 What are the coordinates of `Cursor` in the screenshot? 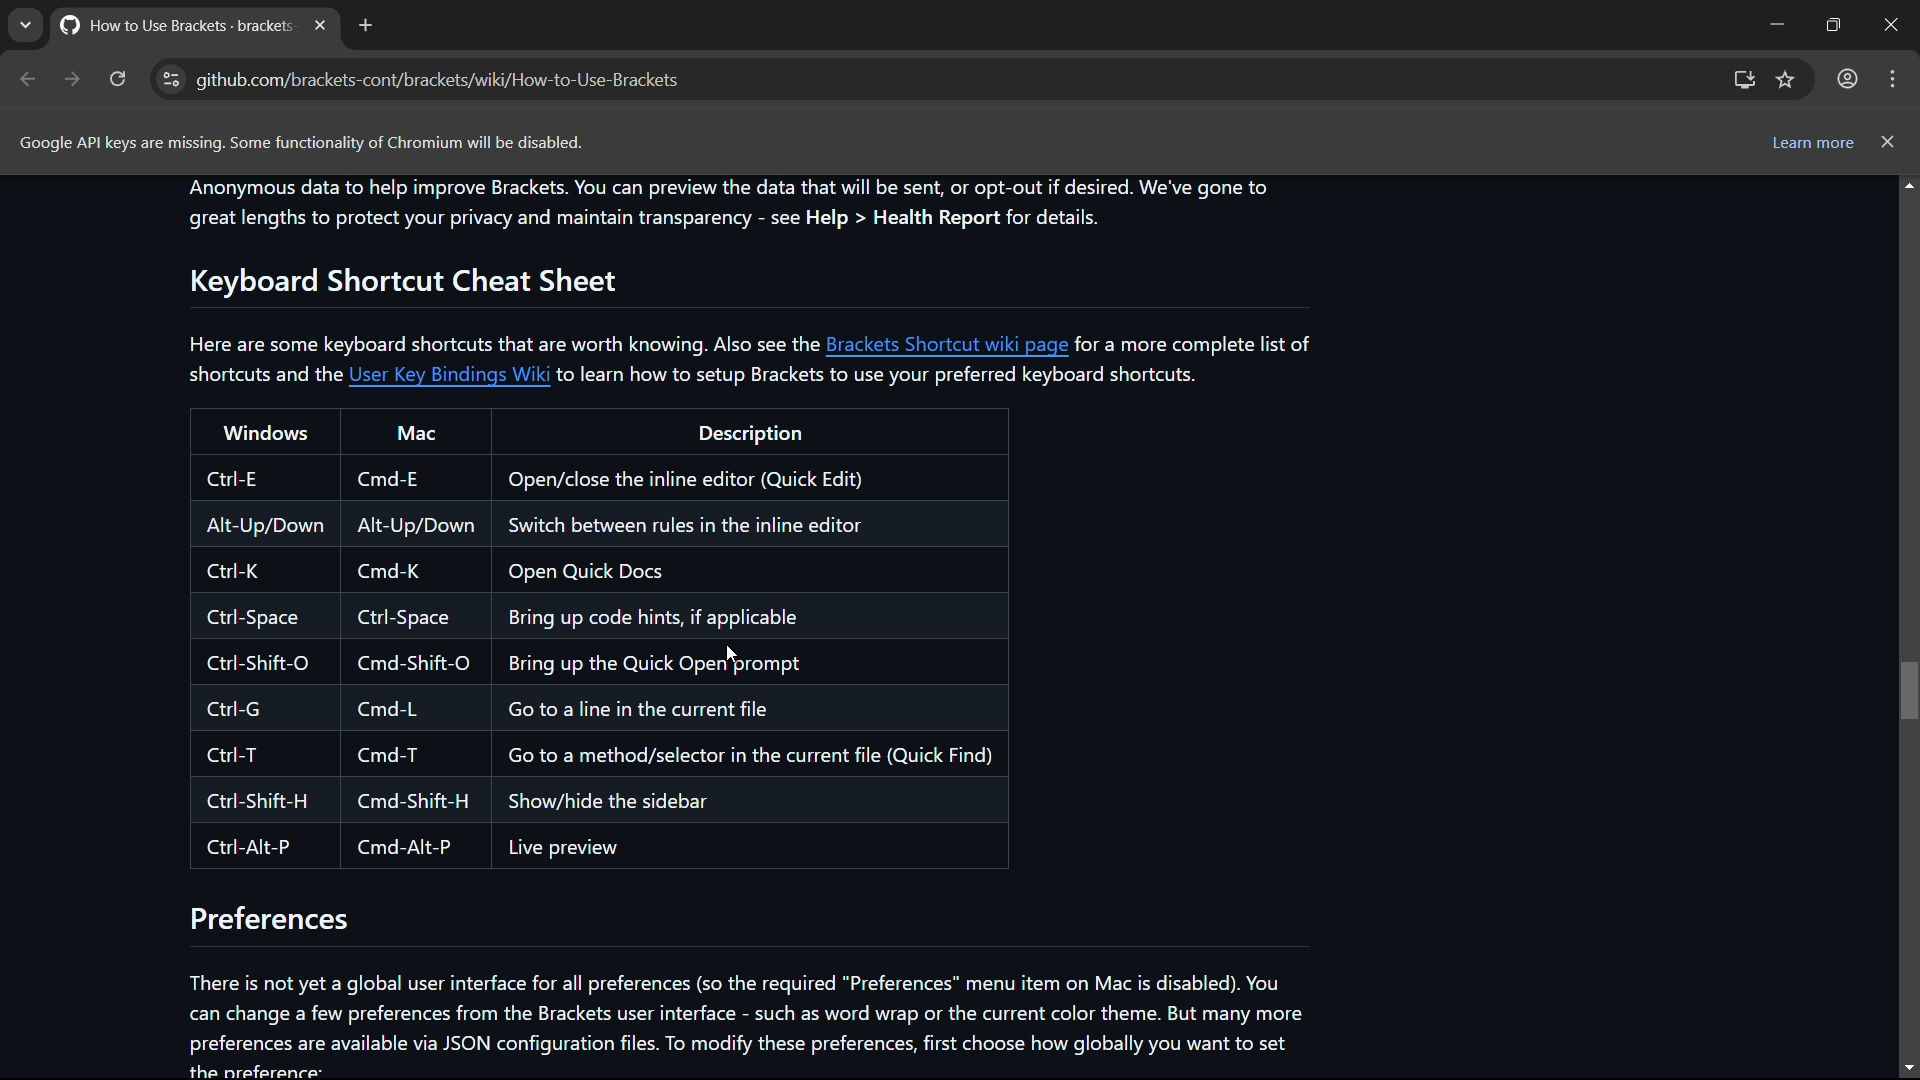 It's located at (732, 654).